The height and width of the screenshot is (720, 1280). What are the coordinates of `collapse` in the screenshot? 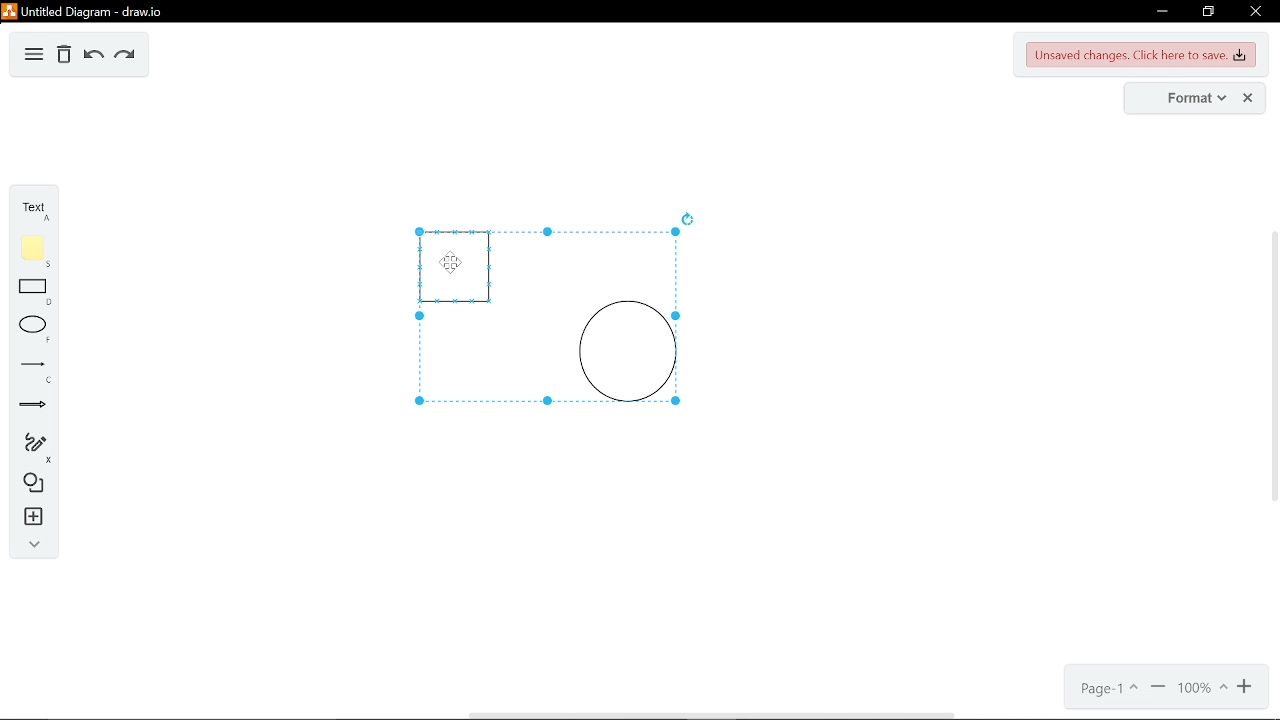 It's located at (29, 544).